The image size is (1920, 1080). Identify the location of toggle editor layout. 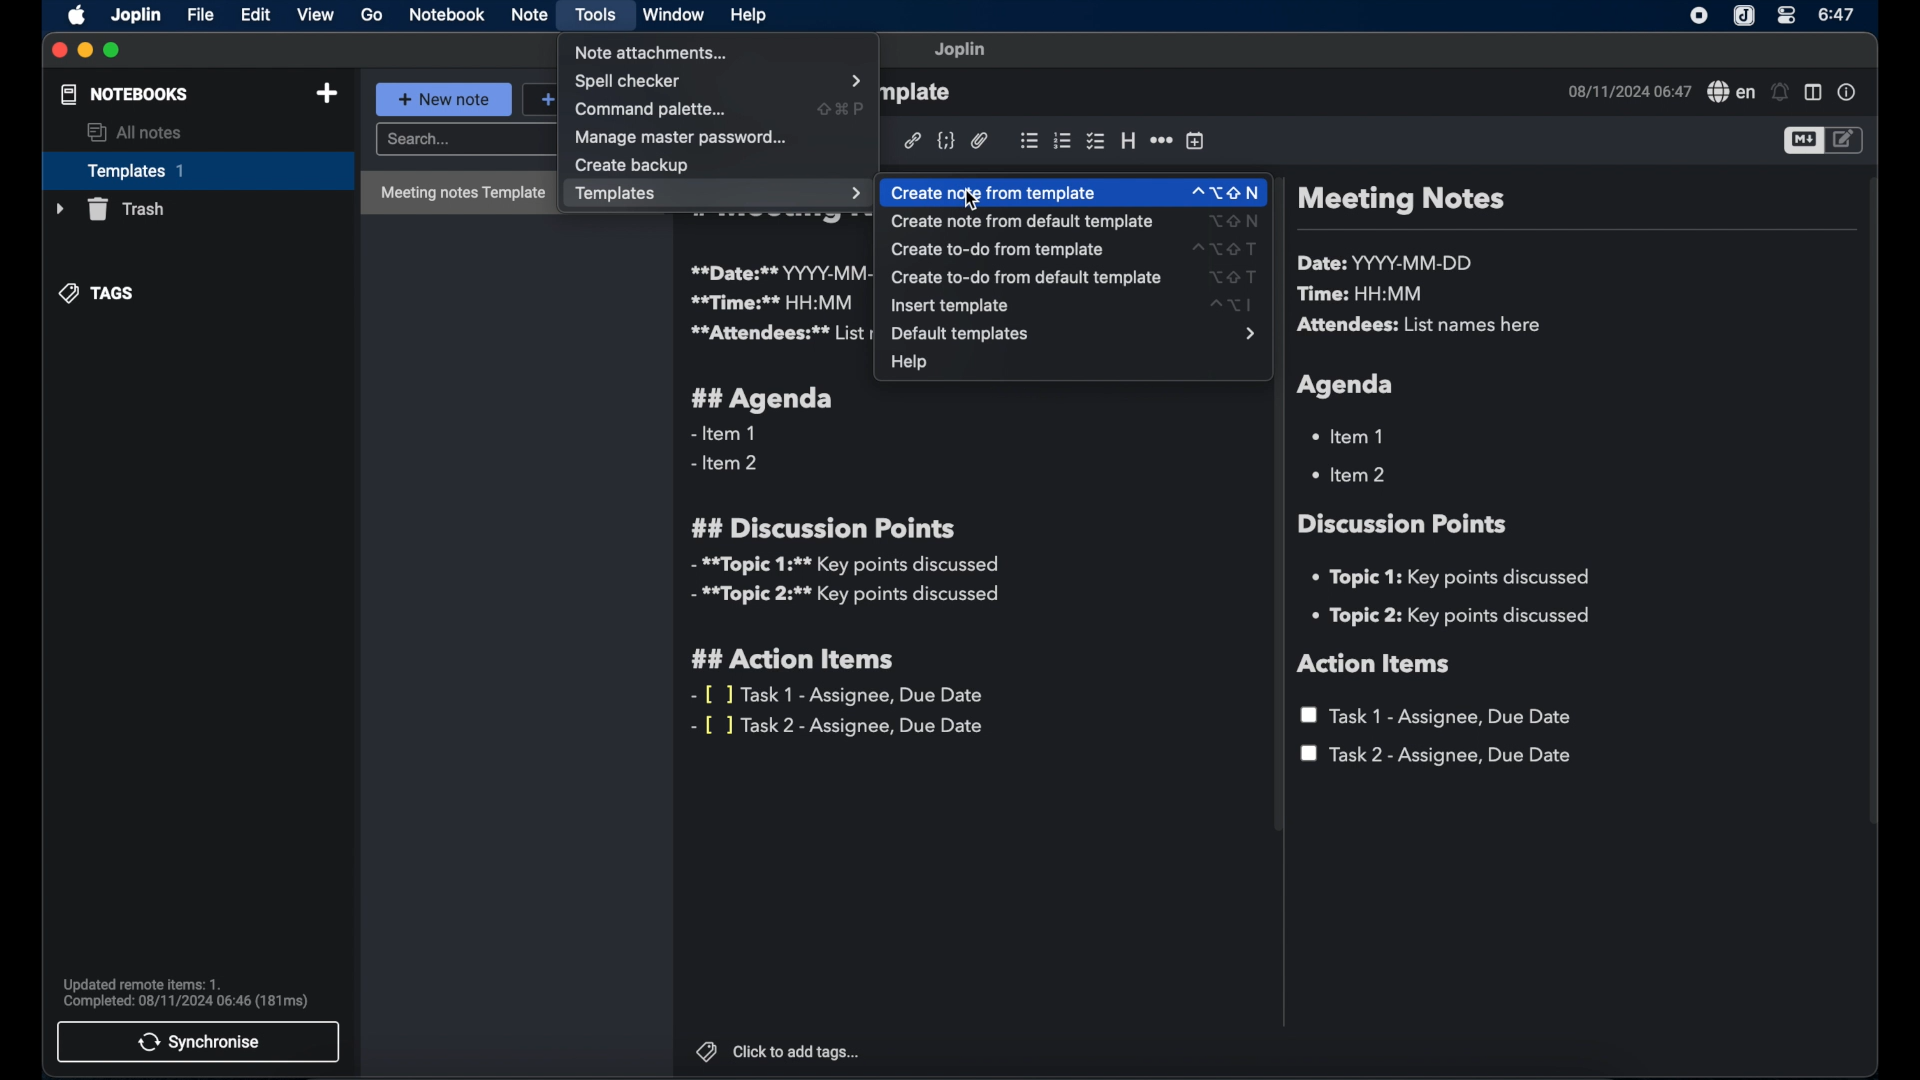
(1813, 93).